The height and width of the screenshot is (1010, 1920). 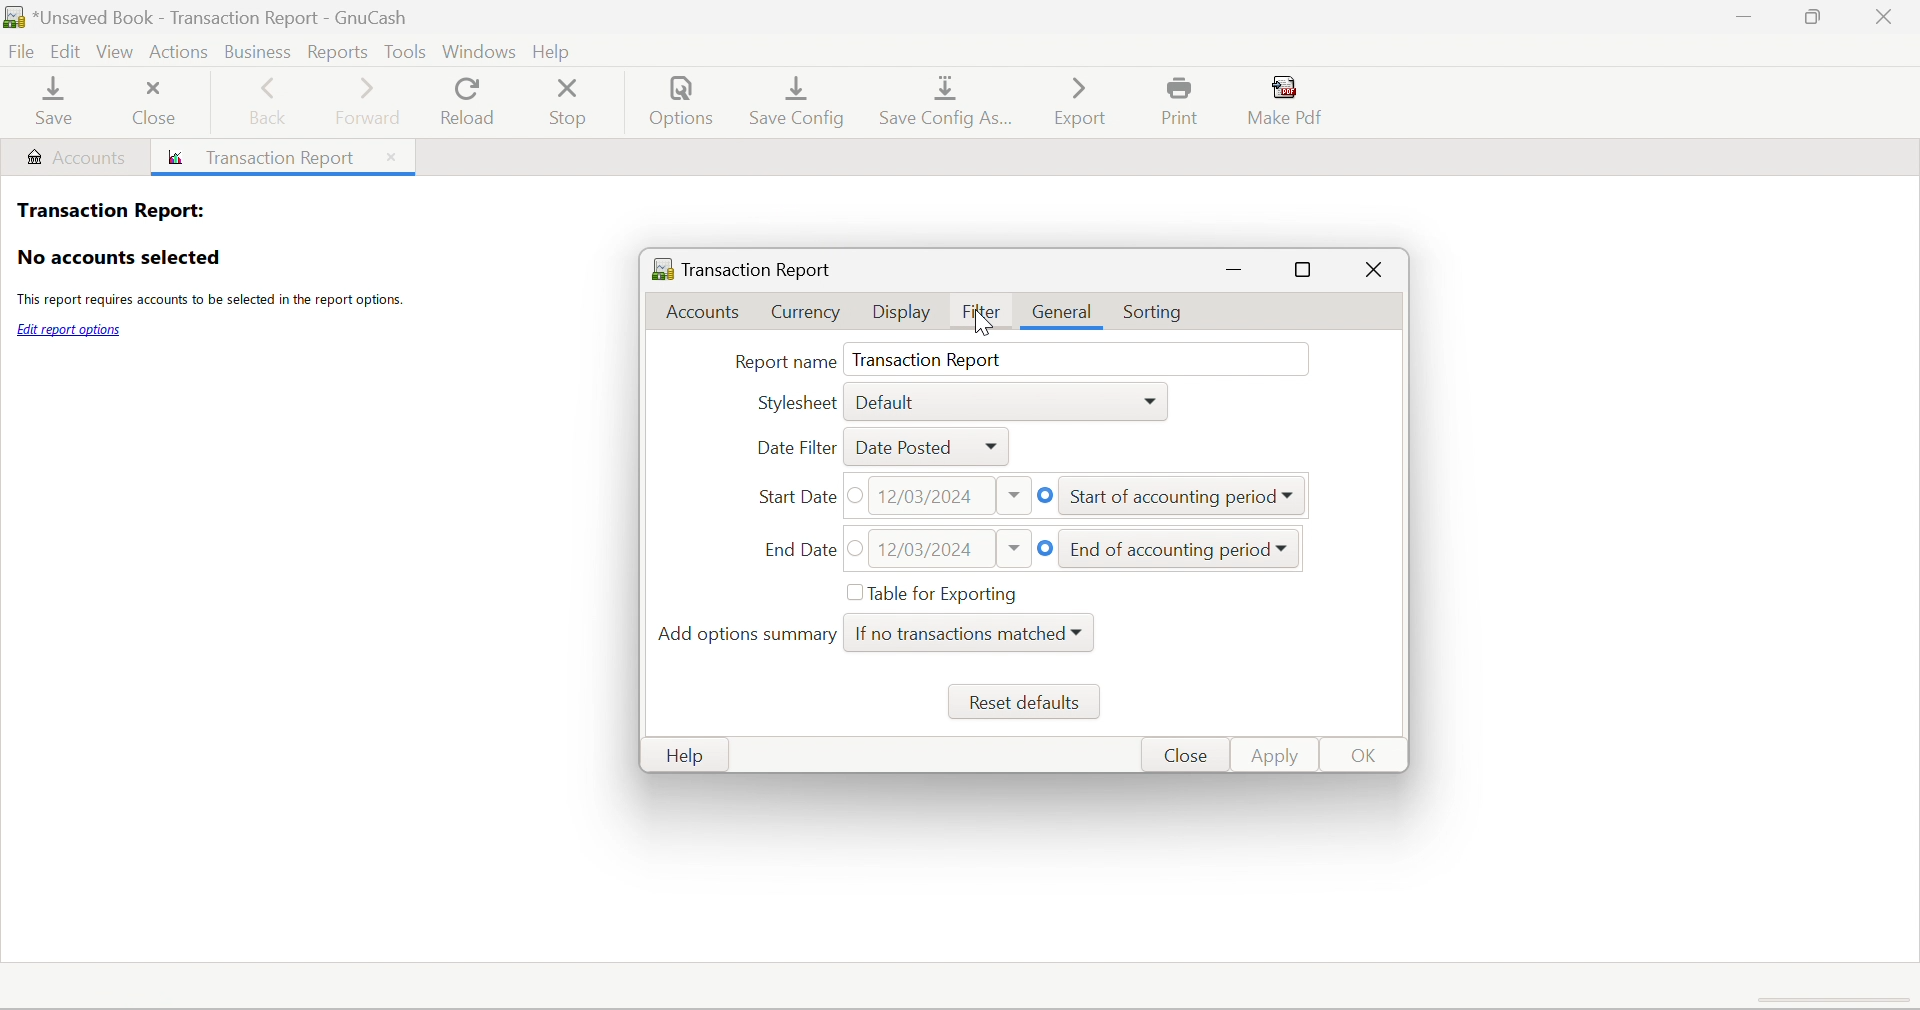 I want to click on Start Date, so click(x=795, y=496).